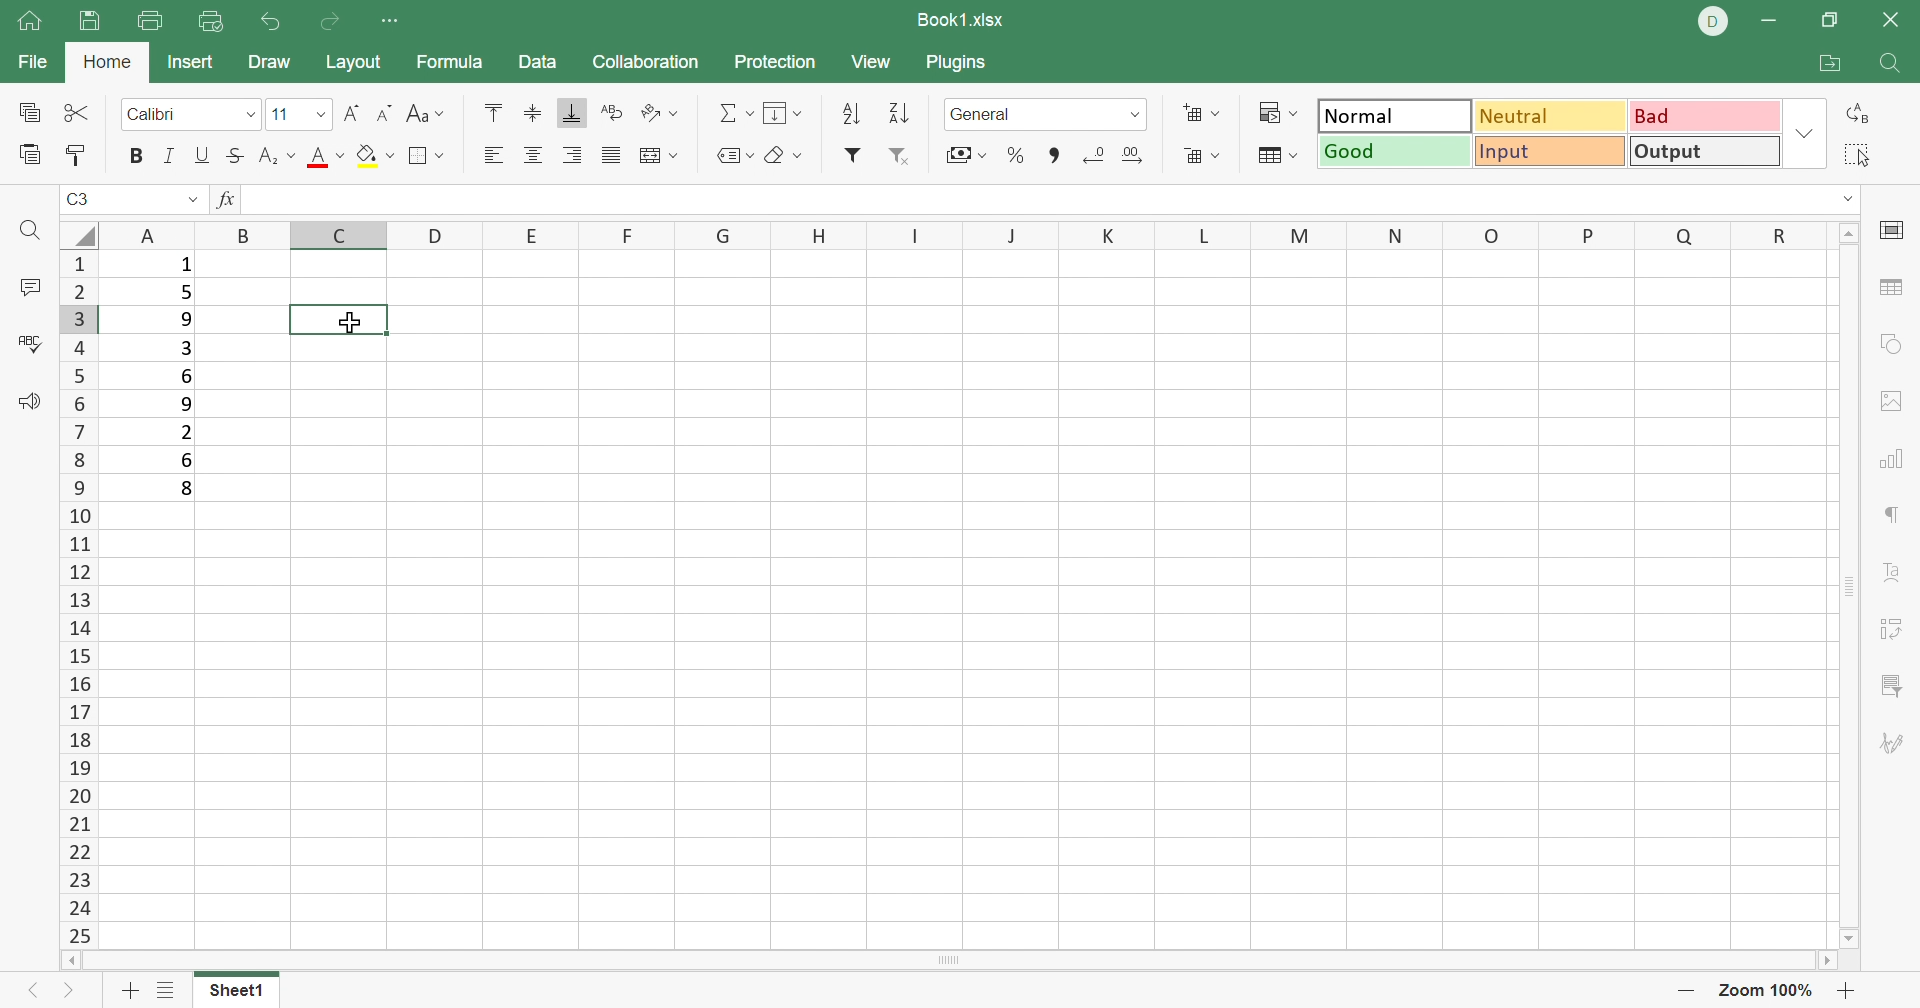 This screenshot has width=1920, height=1008. I want to click on Insert, so click(193, 64).